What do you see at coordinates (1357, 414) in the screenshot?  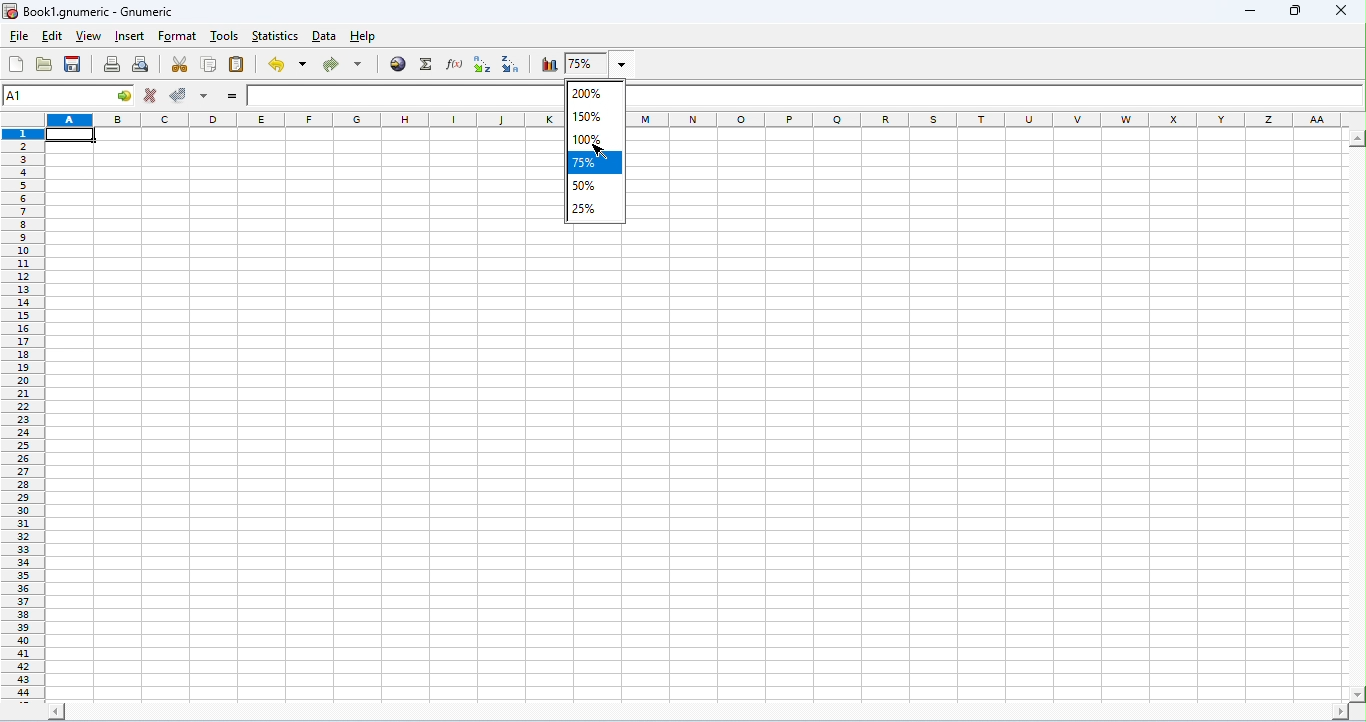 I see `Vertical scroll bar` at bounding box center [1357, 414].